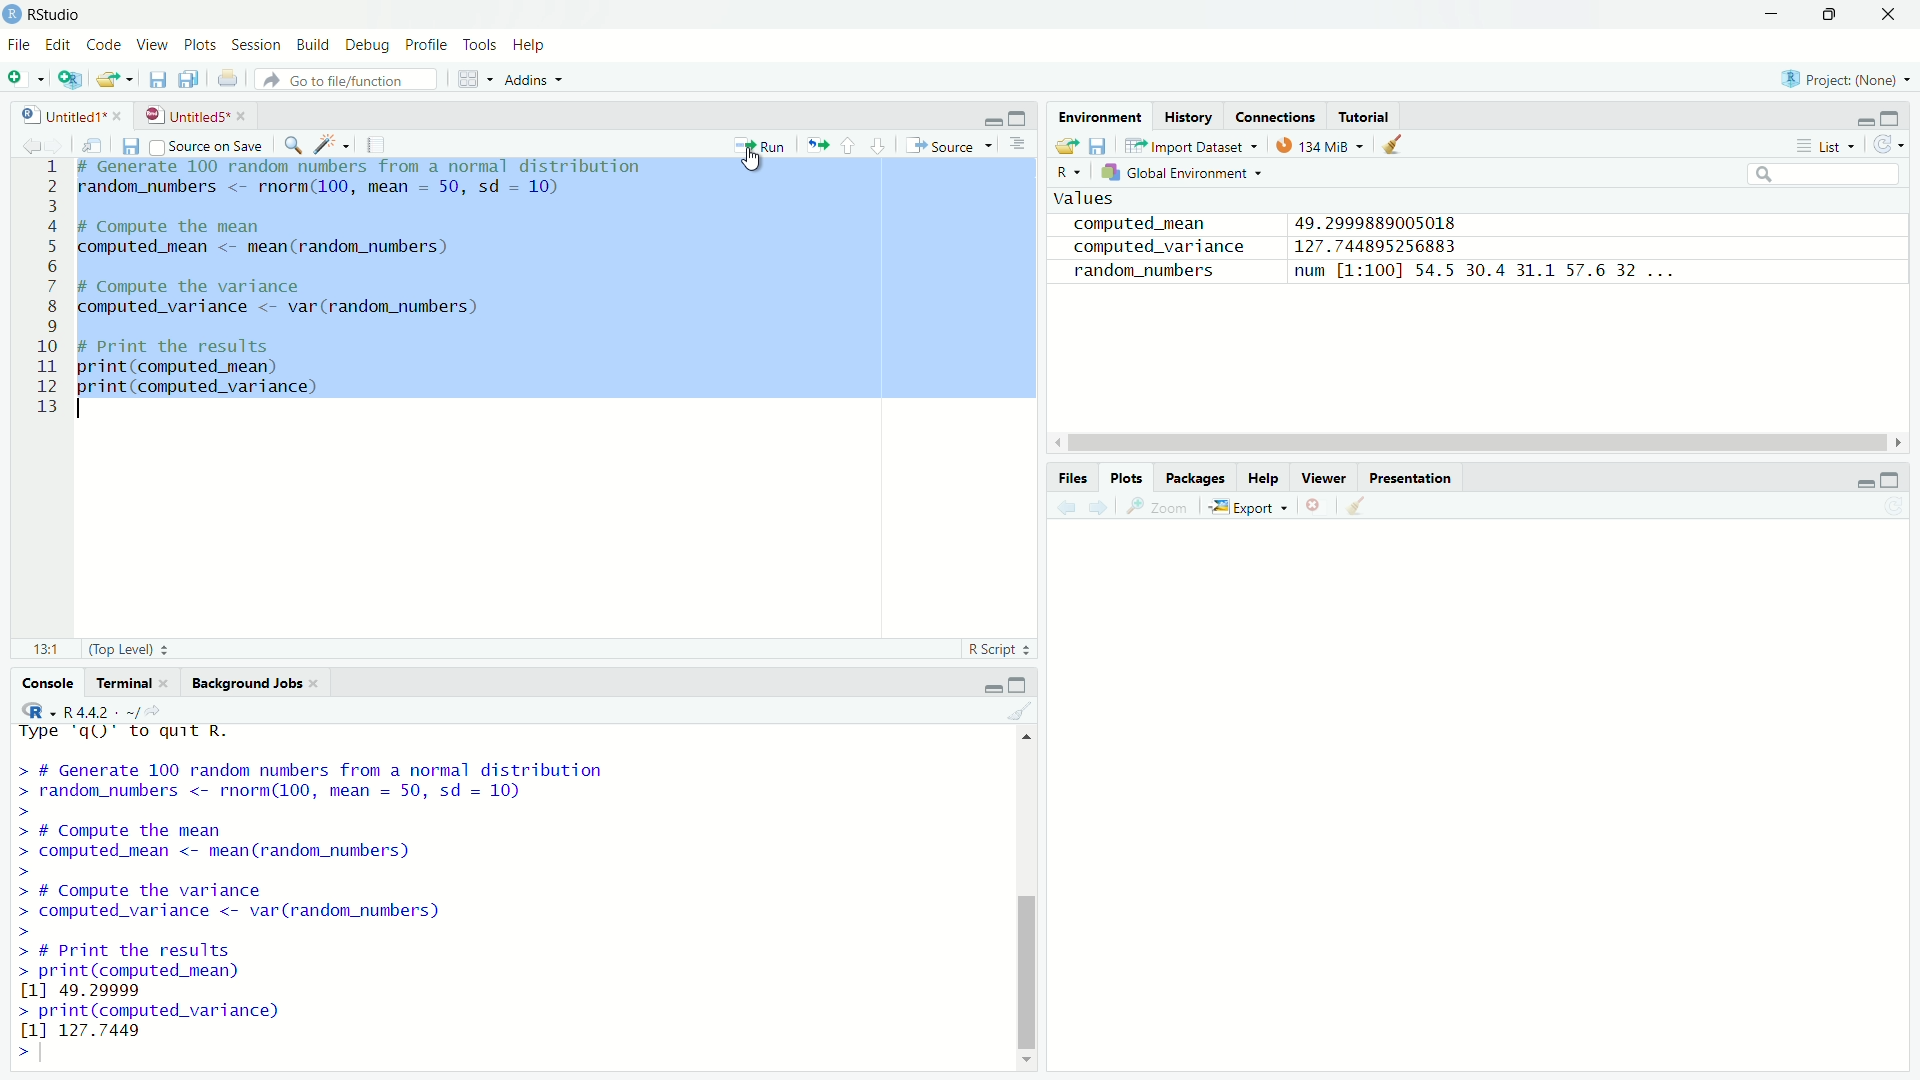 This screenshot has width=1920, height=1080. I want to click on profile, so click(428, 42).